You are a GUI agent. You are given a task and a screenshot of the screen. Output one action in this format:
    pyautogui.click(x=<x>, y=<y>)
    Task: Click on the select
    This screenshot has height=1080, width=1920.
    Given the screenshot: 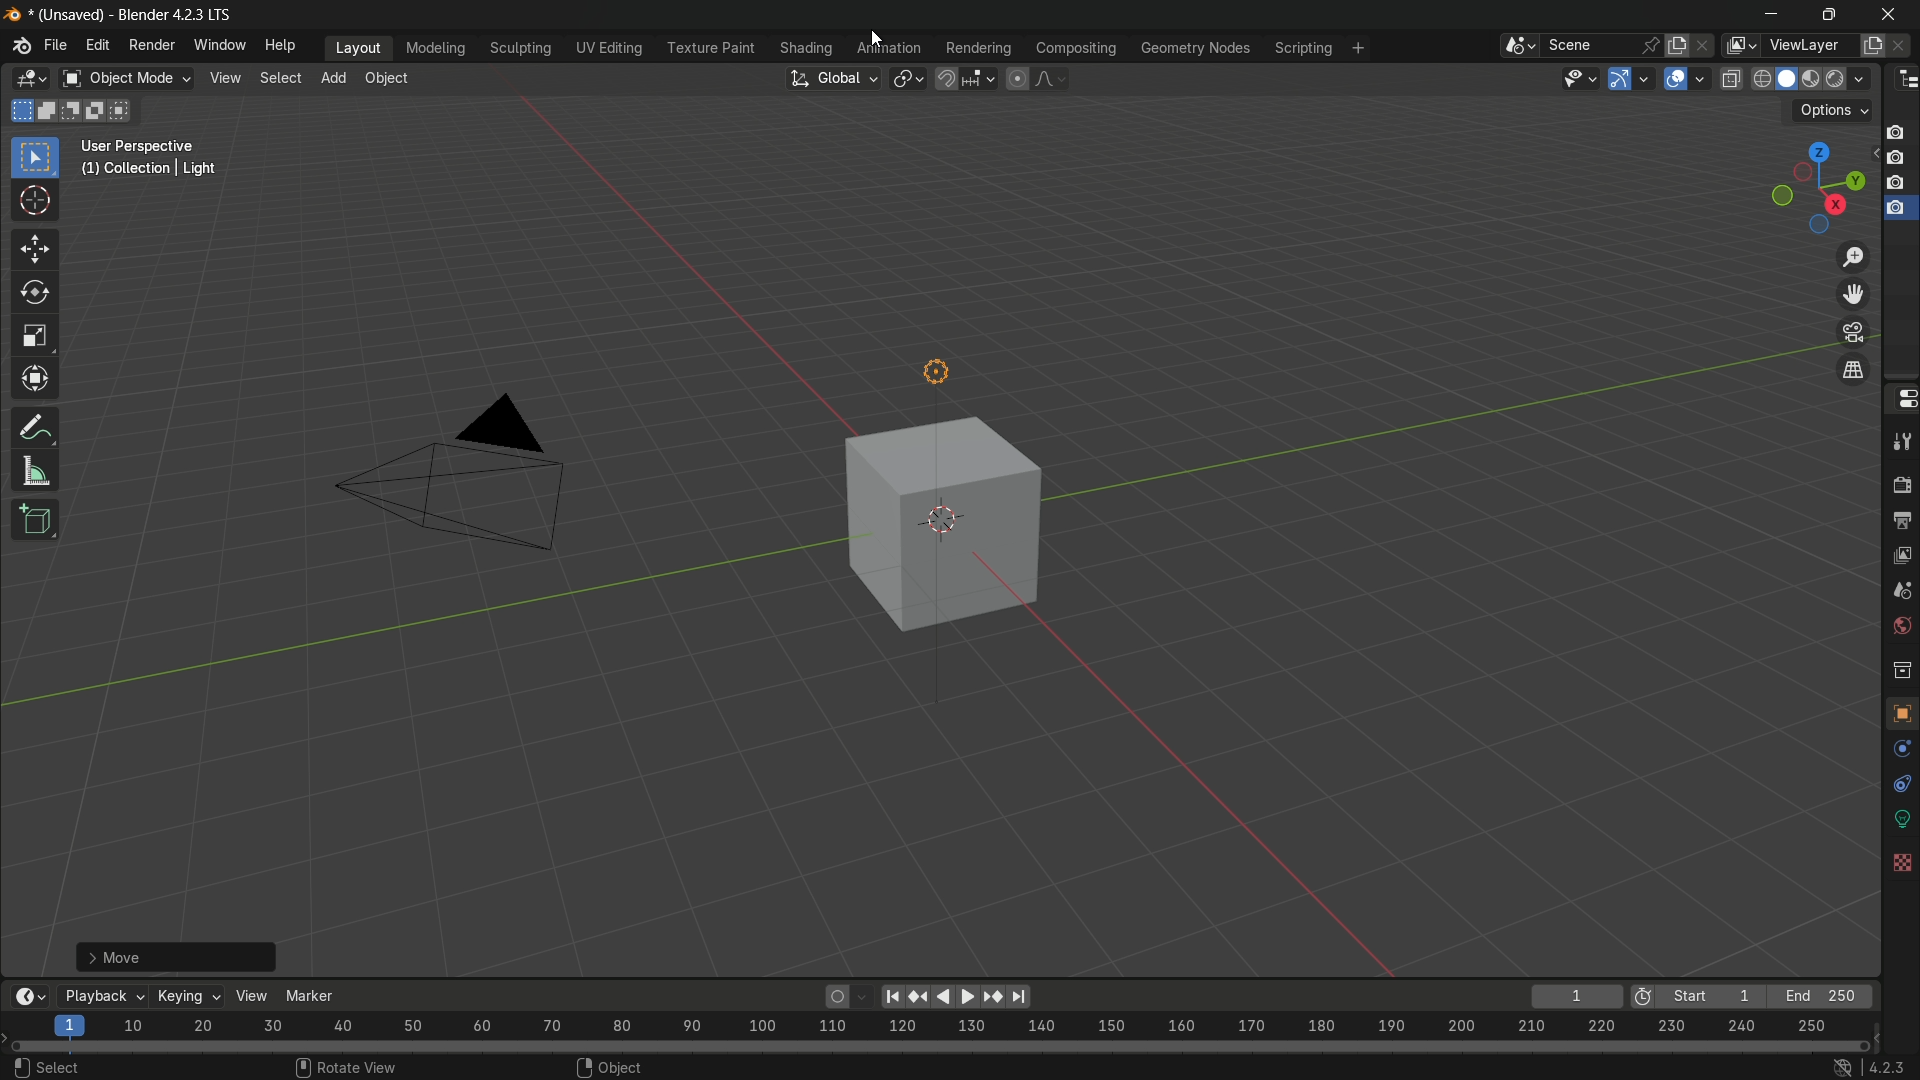 What is the action you would take?
    pyautogui.click(x=278, y=80)
    